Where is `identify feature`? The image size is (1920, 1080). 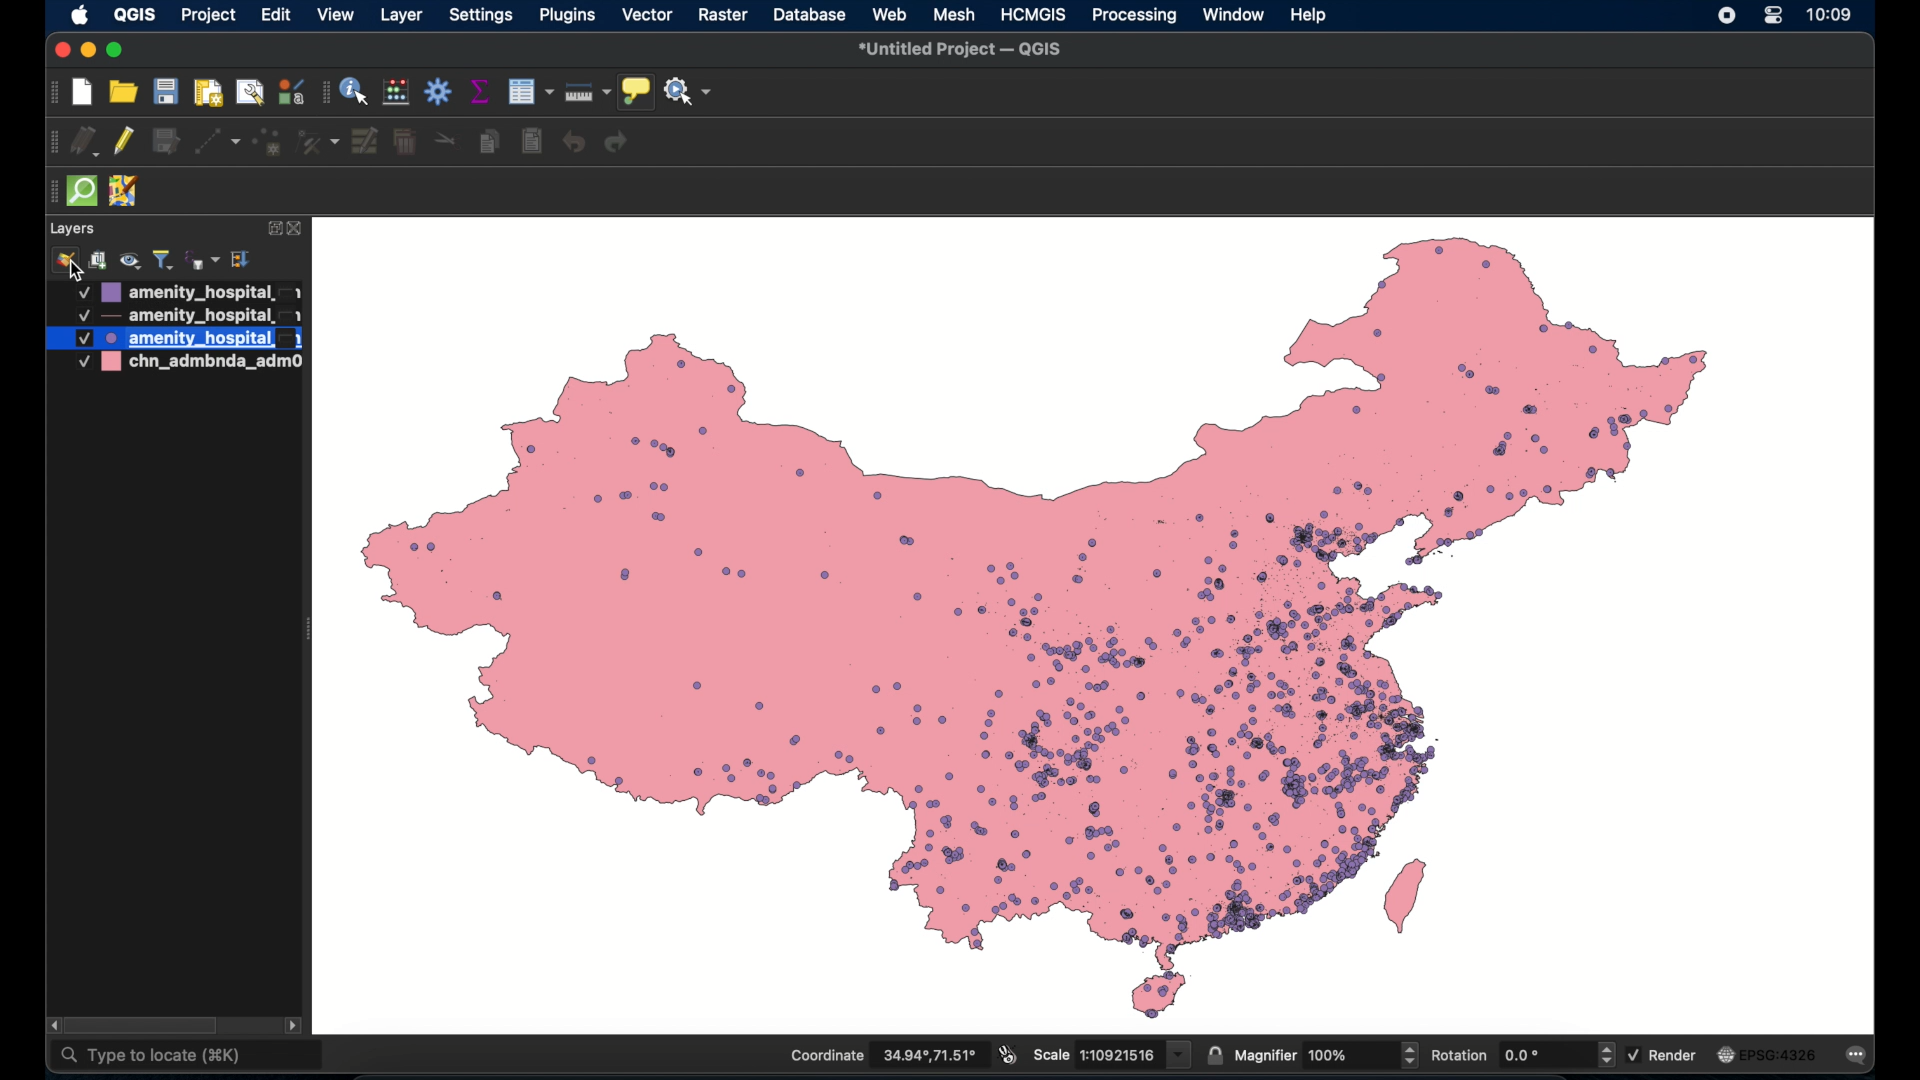
identify feature is located at coordinates (355, 91).